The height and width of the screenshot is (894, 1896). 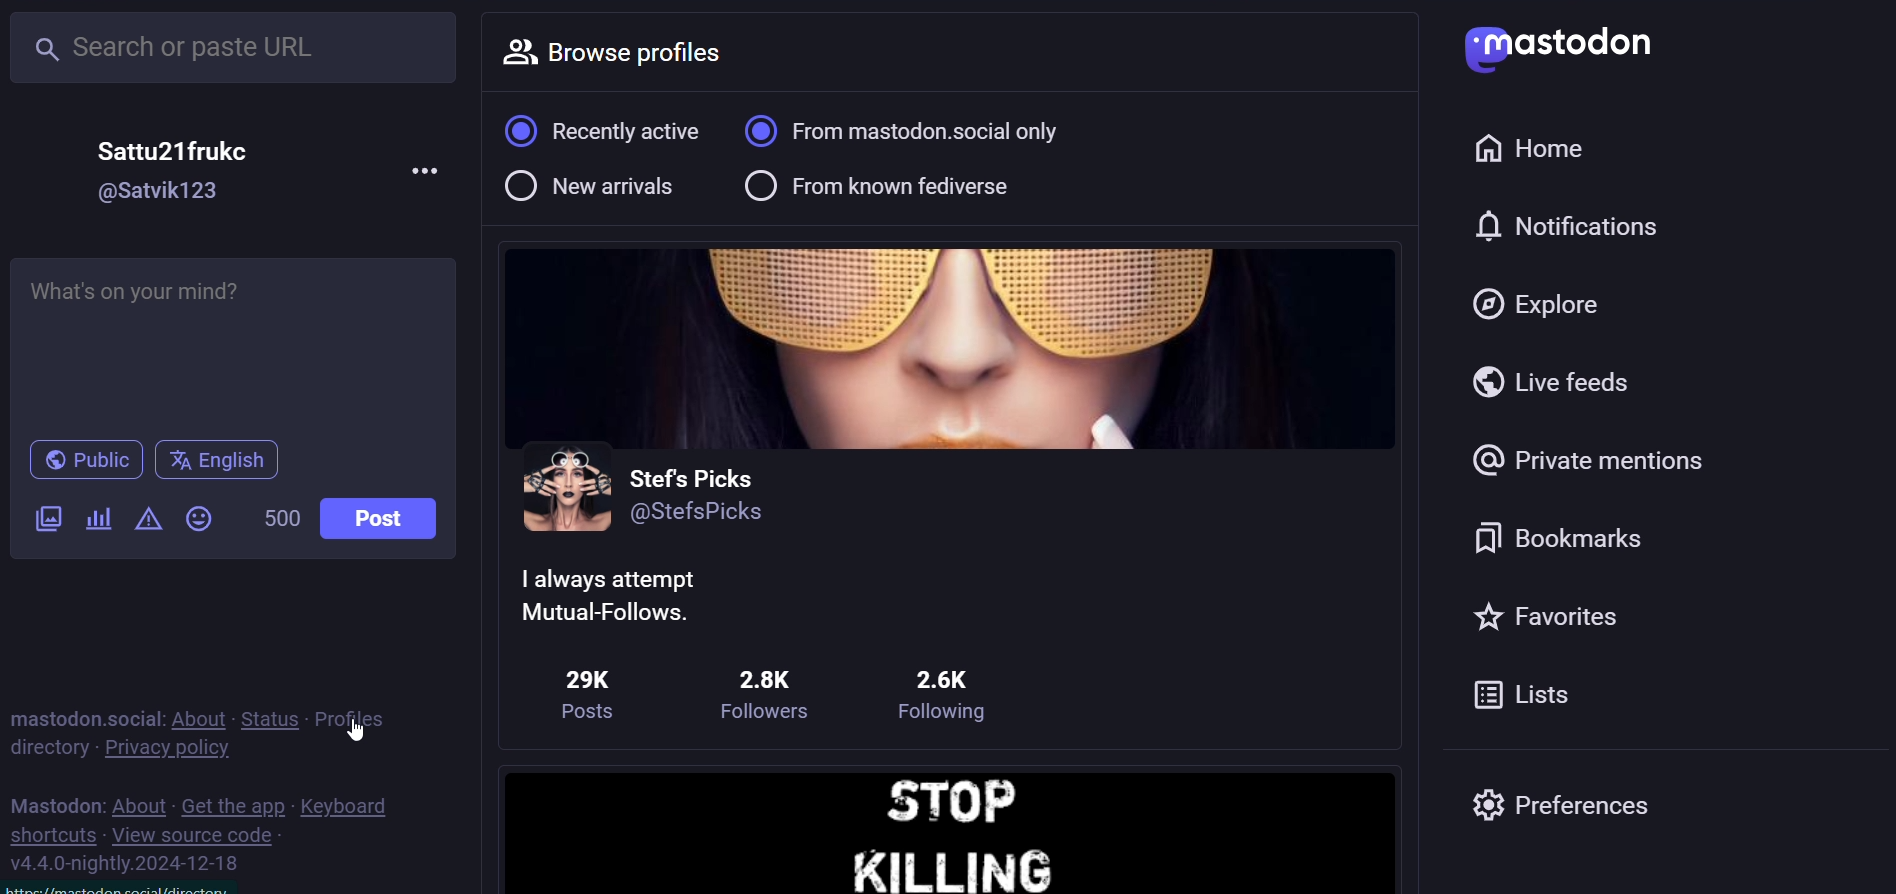 What do you see at coordinates (51, 748) in the screenshot?
I see `directory` at bounding box center [51, 748].